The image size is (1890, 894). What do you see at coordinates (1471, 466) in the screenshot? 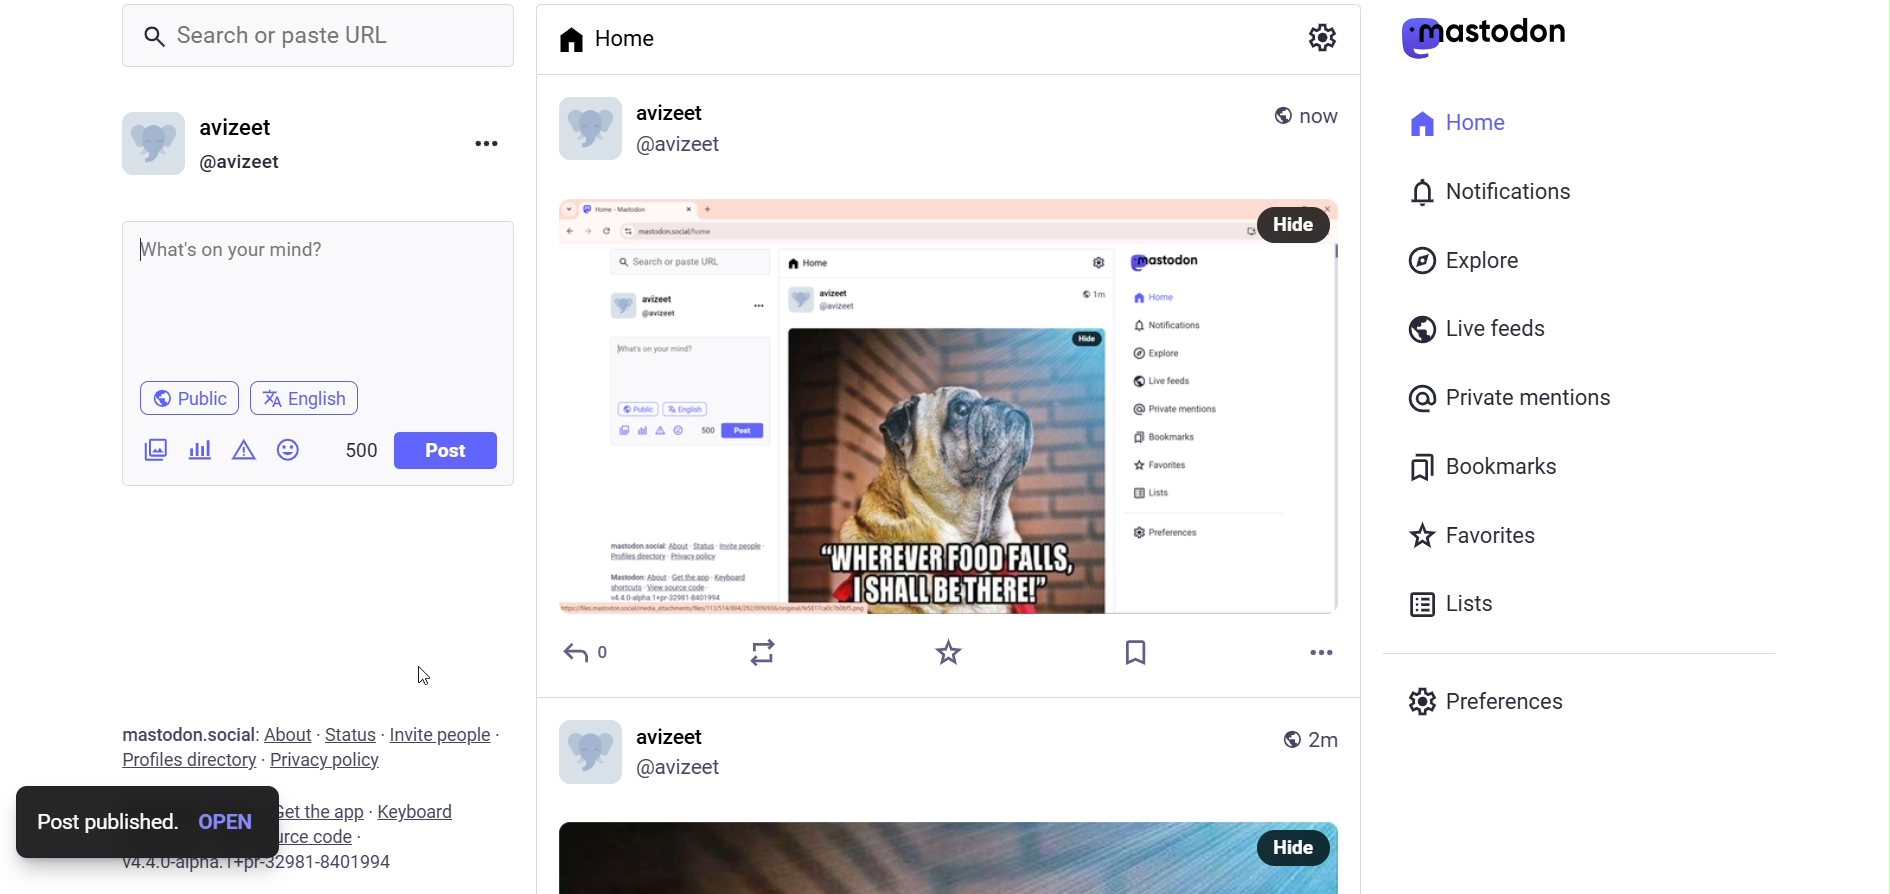
I see `bookmark` at bounding box center [1471, 466].